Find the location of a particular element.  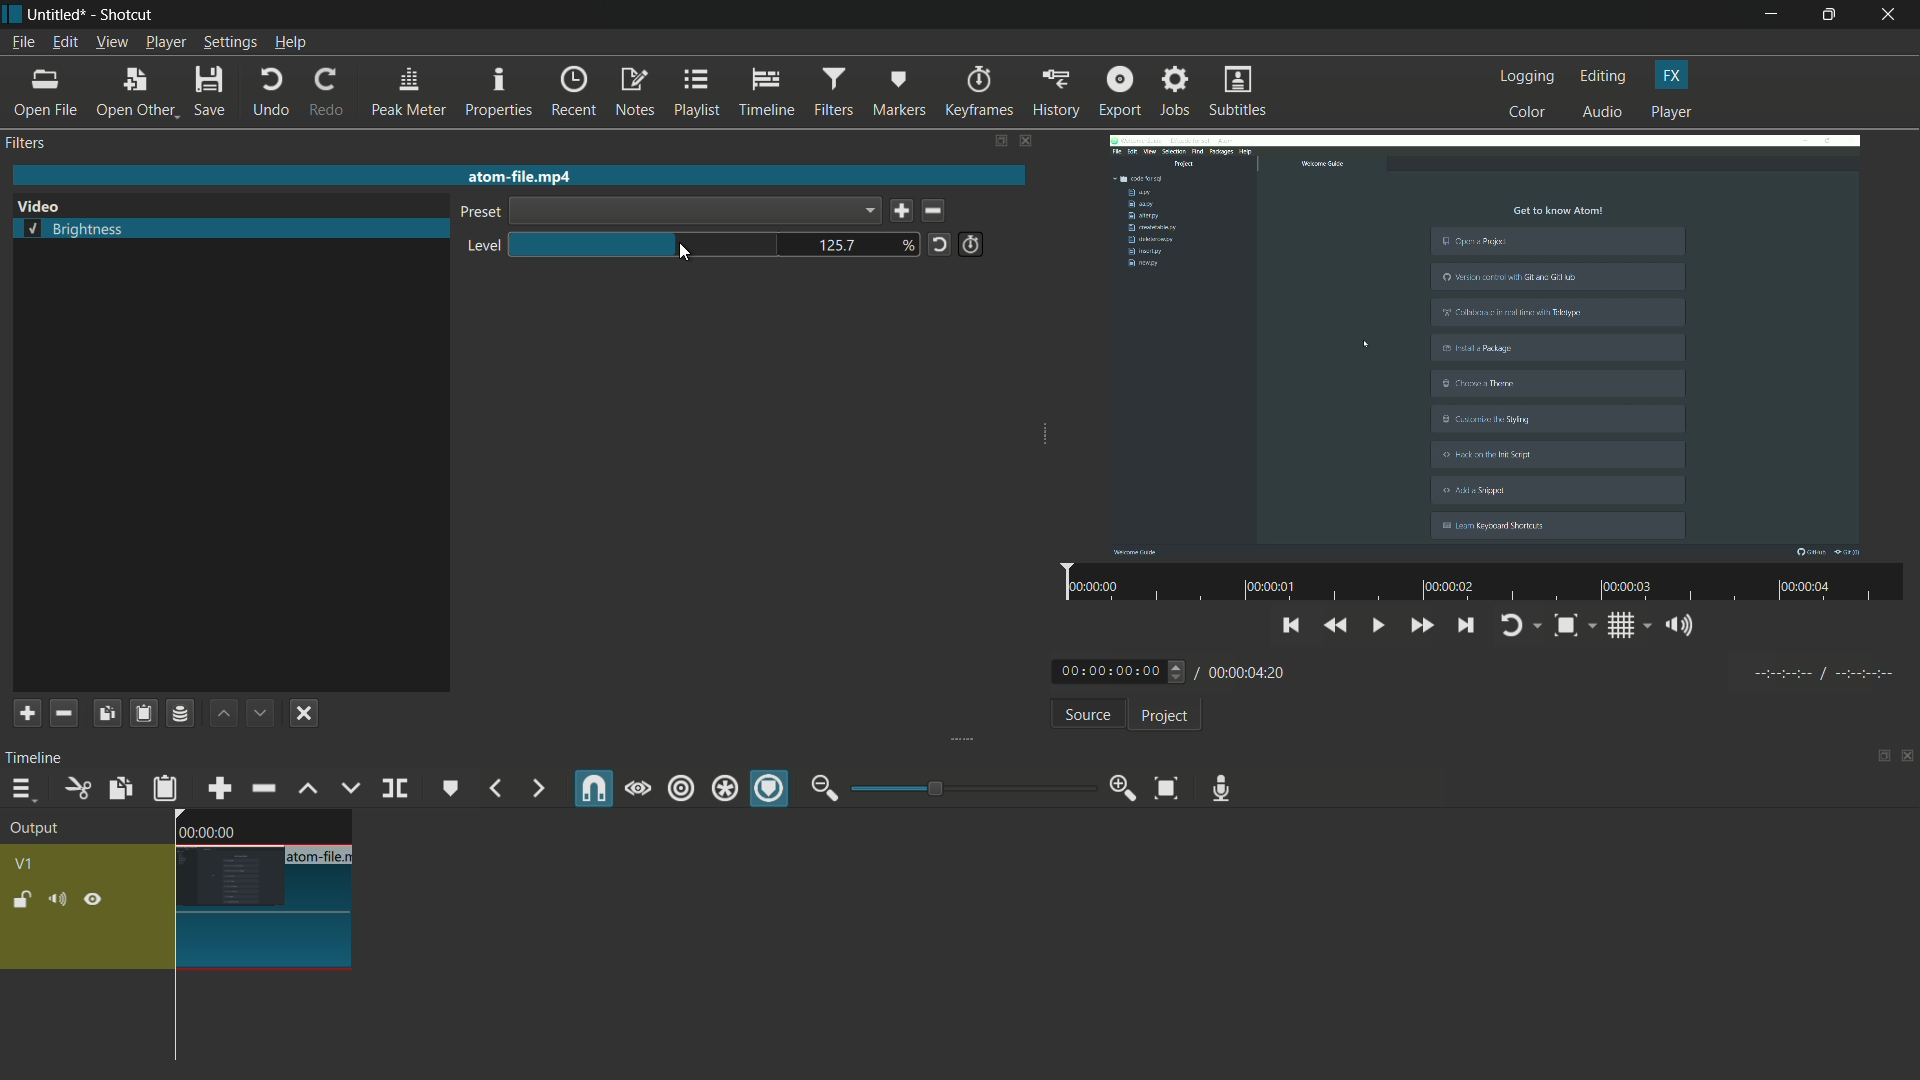

video on timeline is located at coordinates (261, 889).